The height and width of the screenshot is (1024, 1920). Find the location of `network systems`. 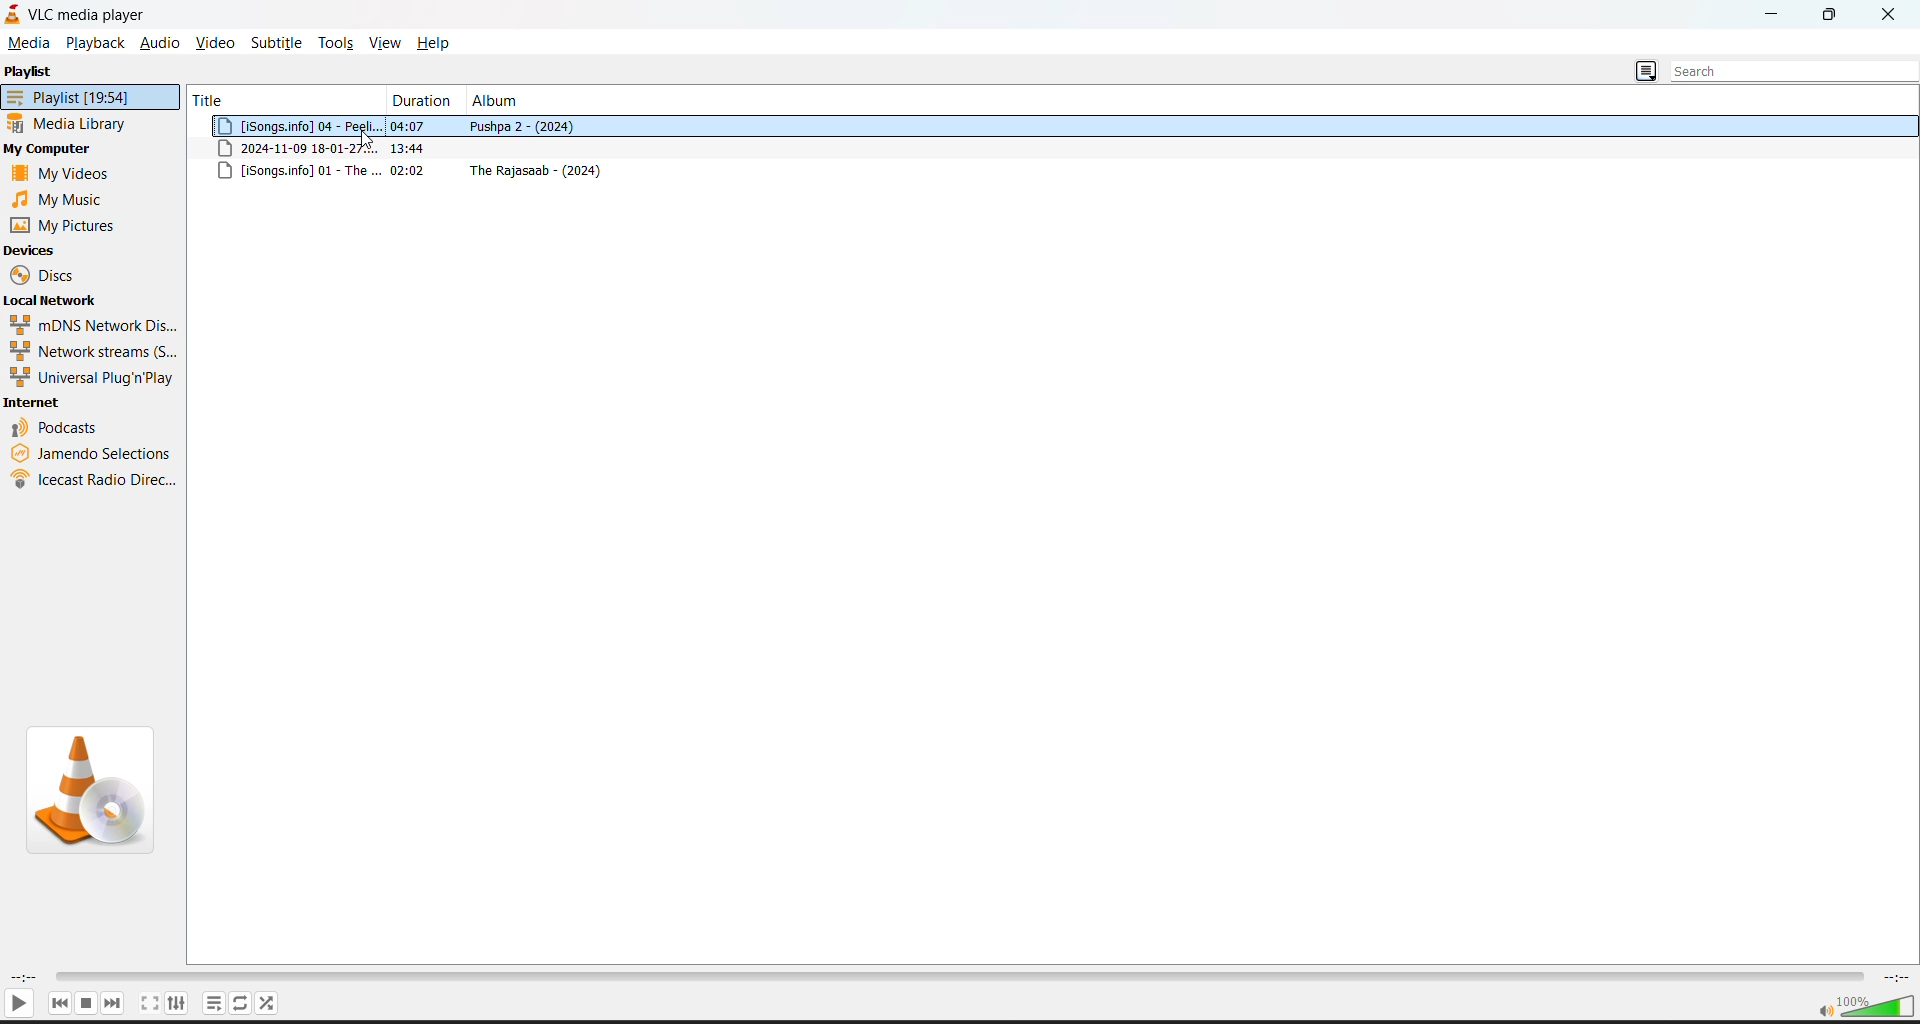

network systems is located at coordinates (90, 350).